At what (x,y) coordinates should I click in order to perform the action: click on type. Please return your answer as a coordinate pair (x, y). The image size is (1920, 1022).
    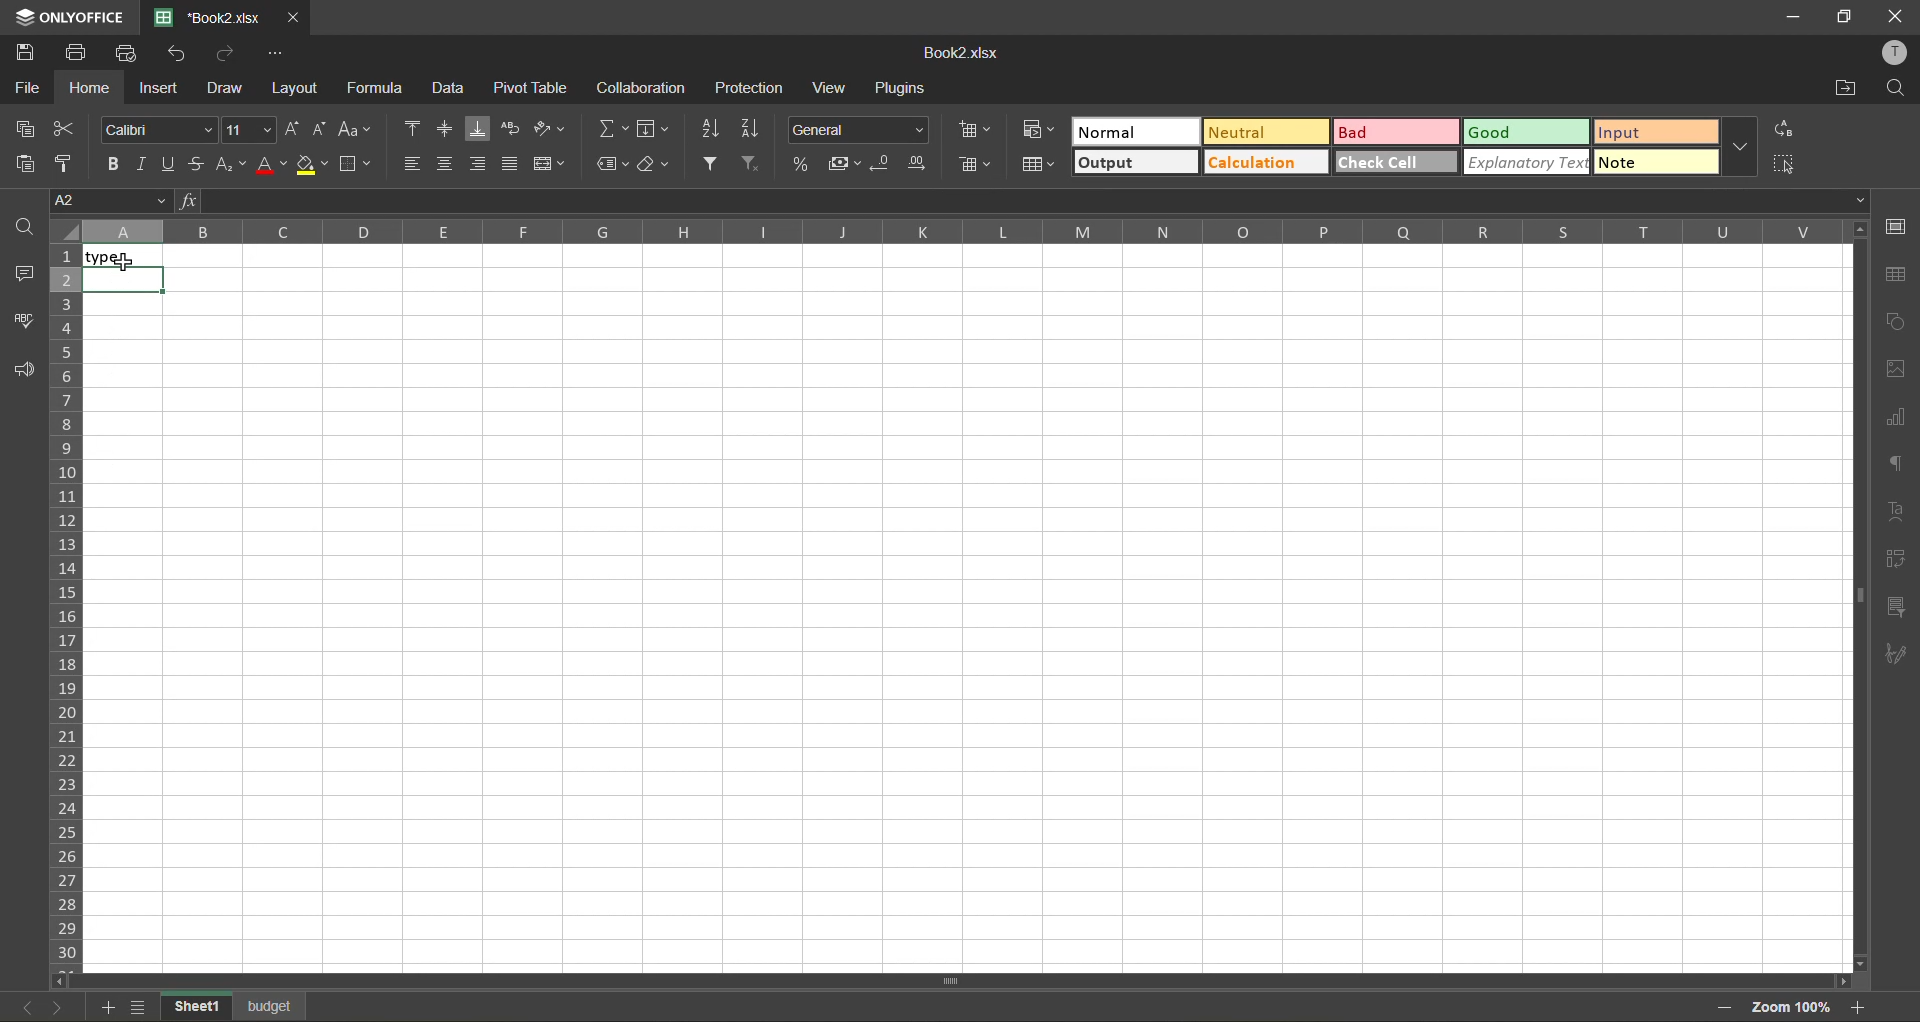
    Looking at the image, I should click on (127, 256).